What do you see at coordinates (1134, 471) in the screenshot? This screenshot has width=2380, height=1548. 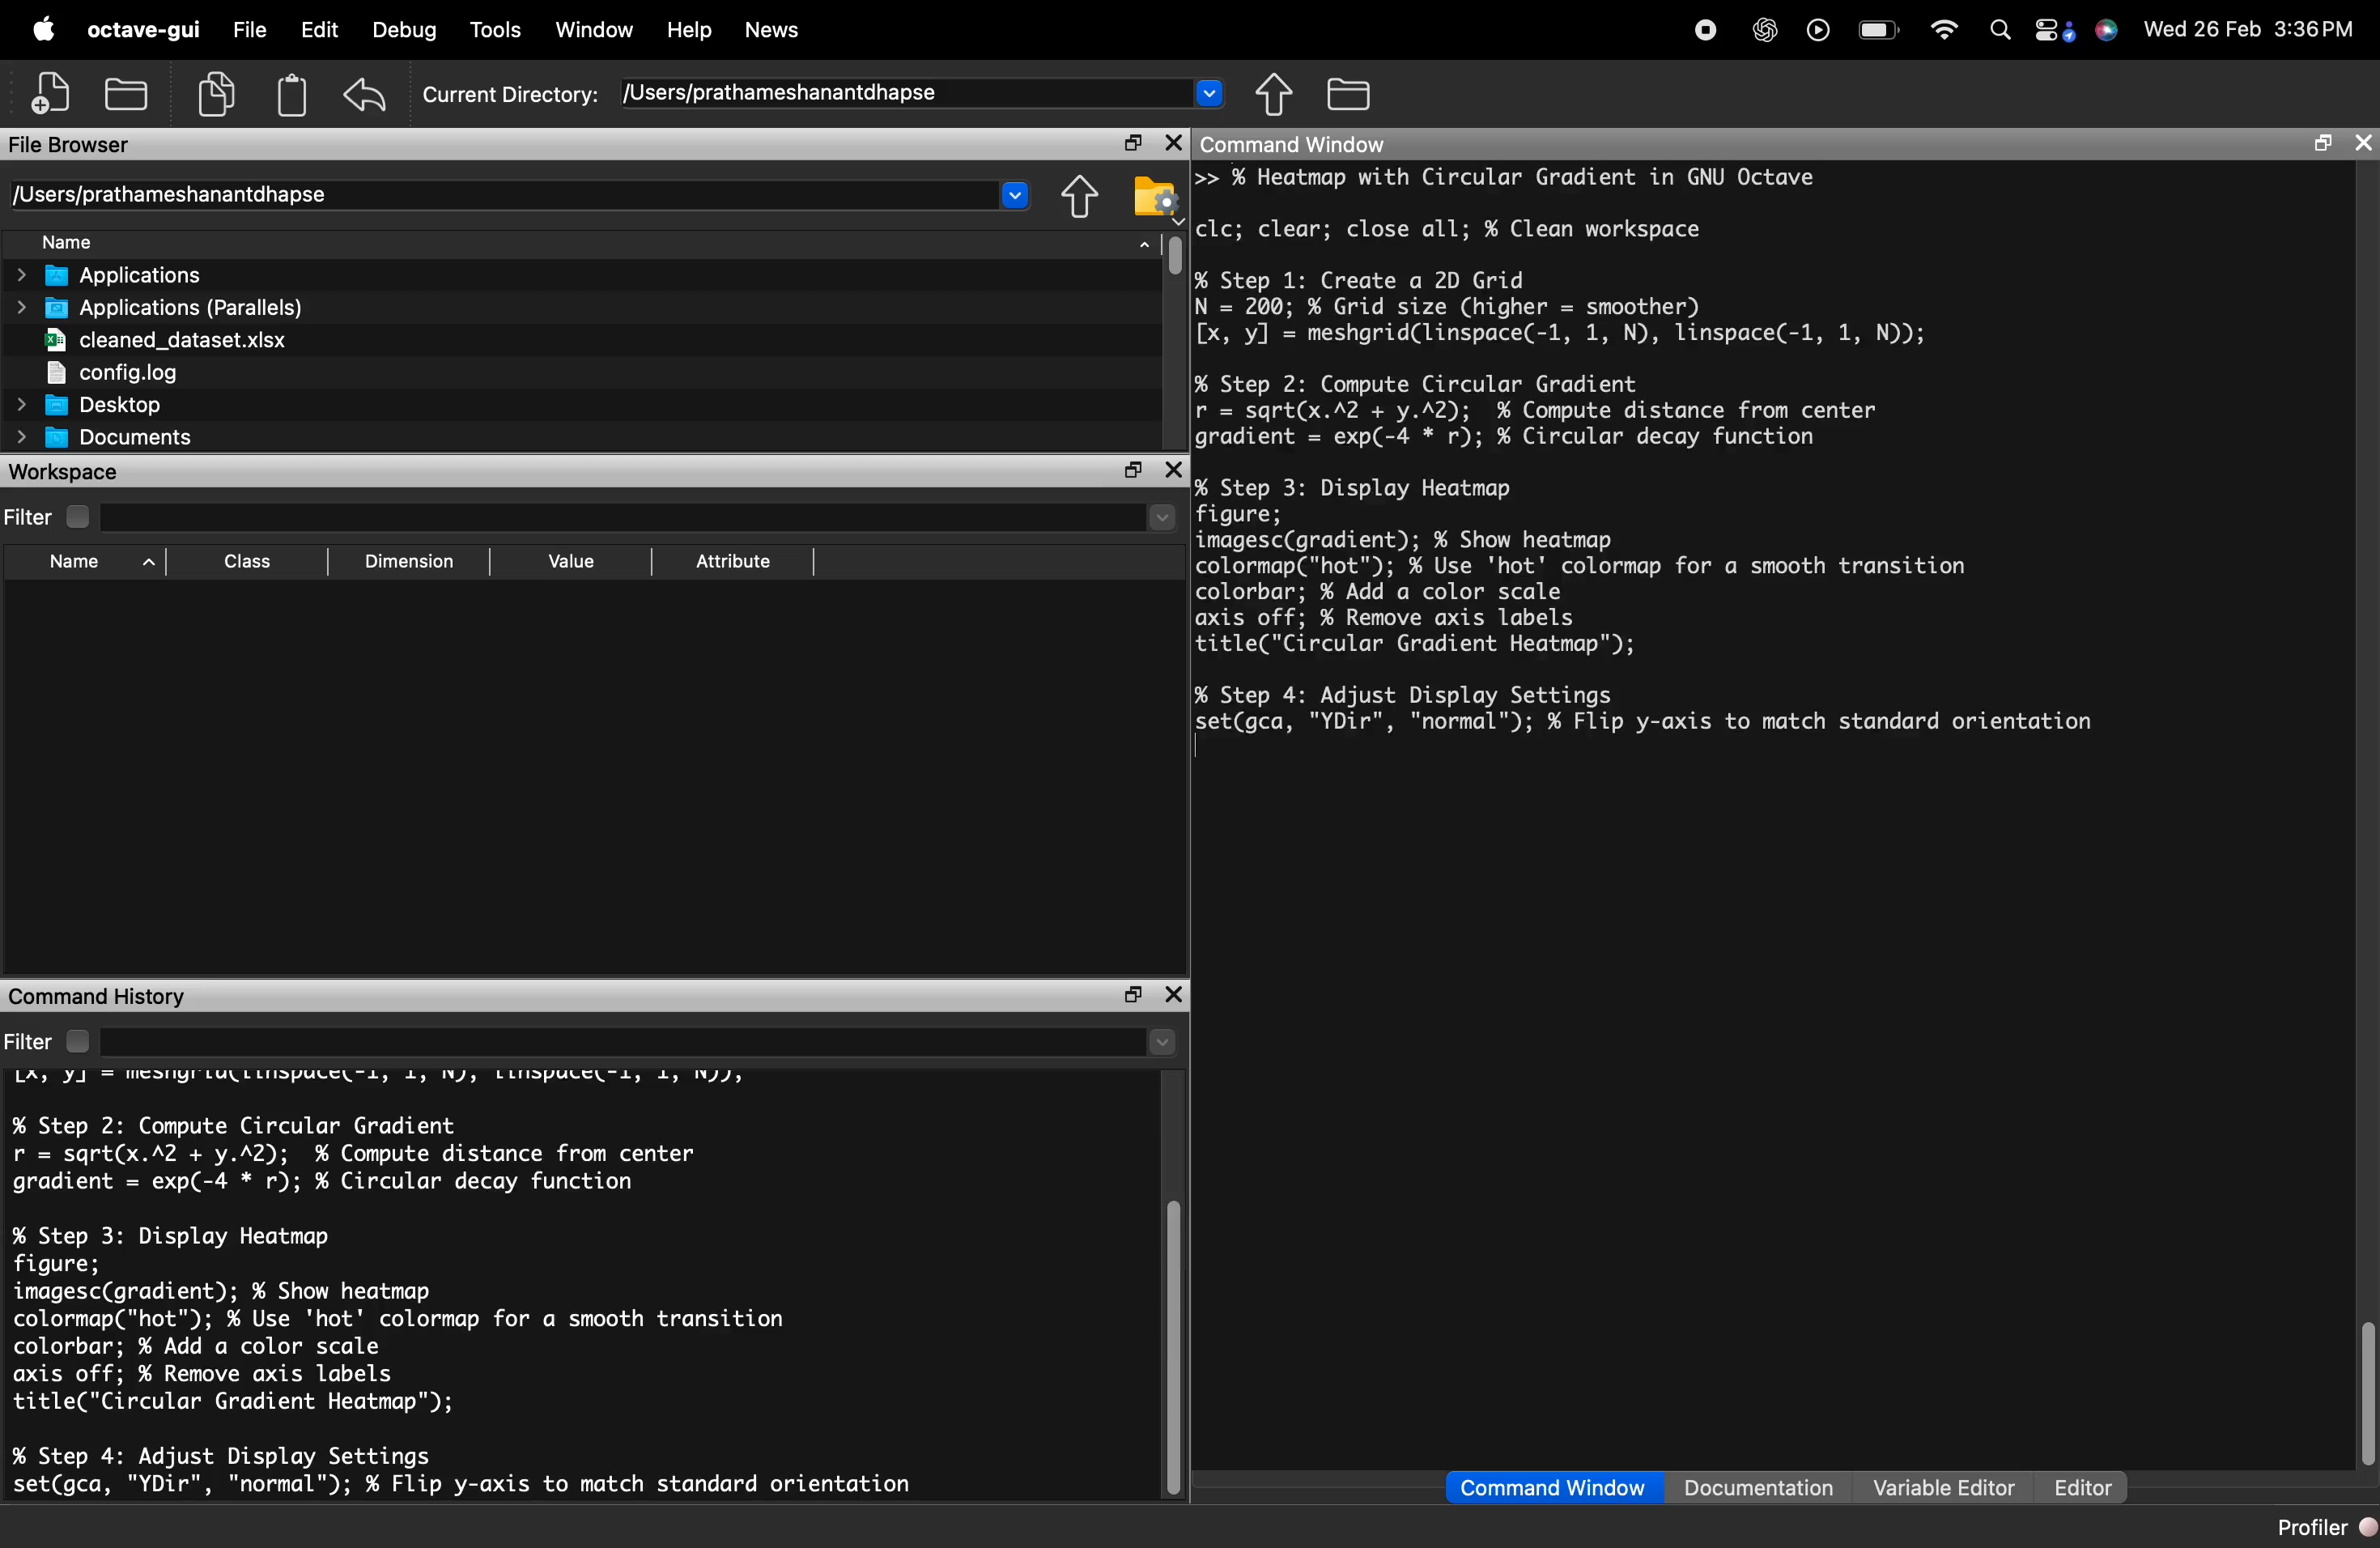 I see `maximize` at bounding box center [1134, 471].